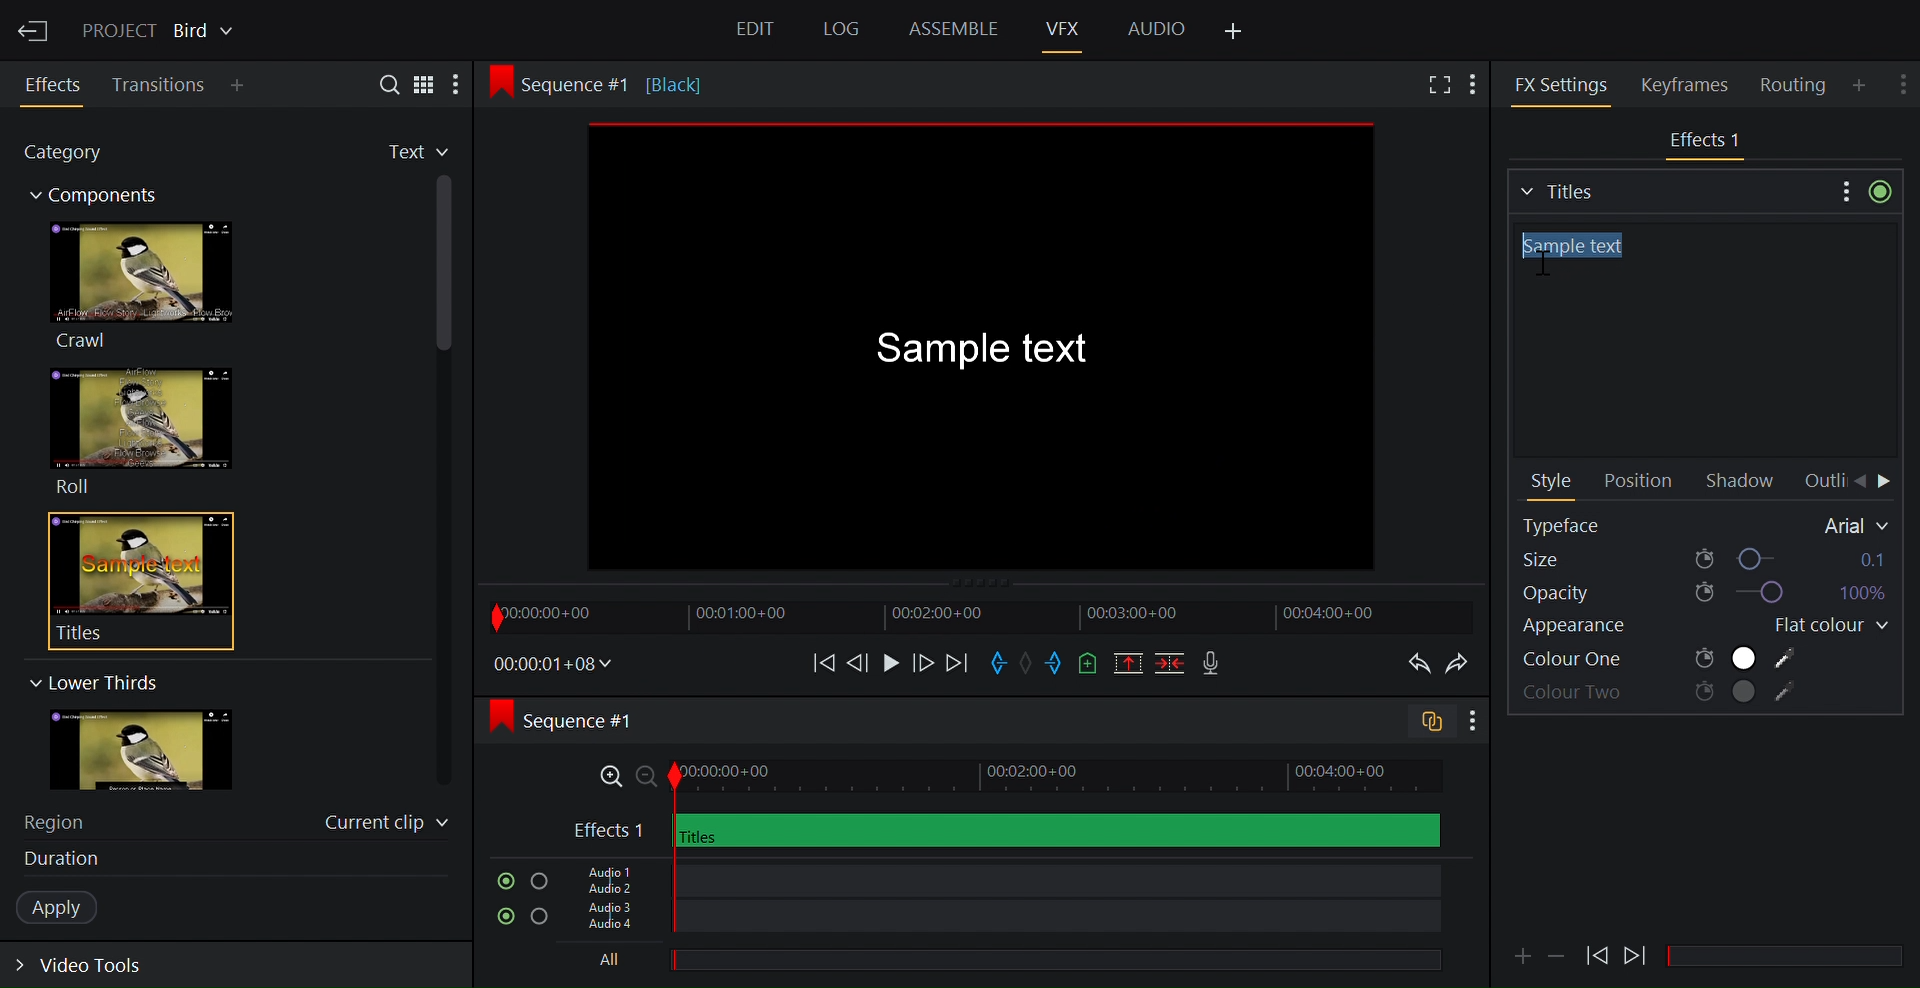  What do you see at coordinates (1462, 664) in the screenshot?
I see `Redo` at bounding box center [1462, 664].